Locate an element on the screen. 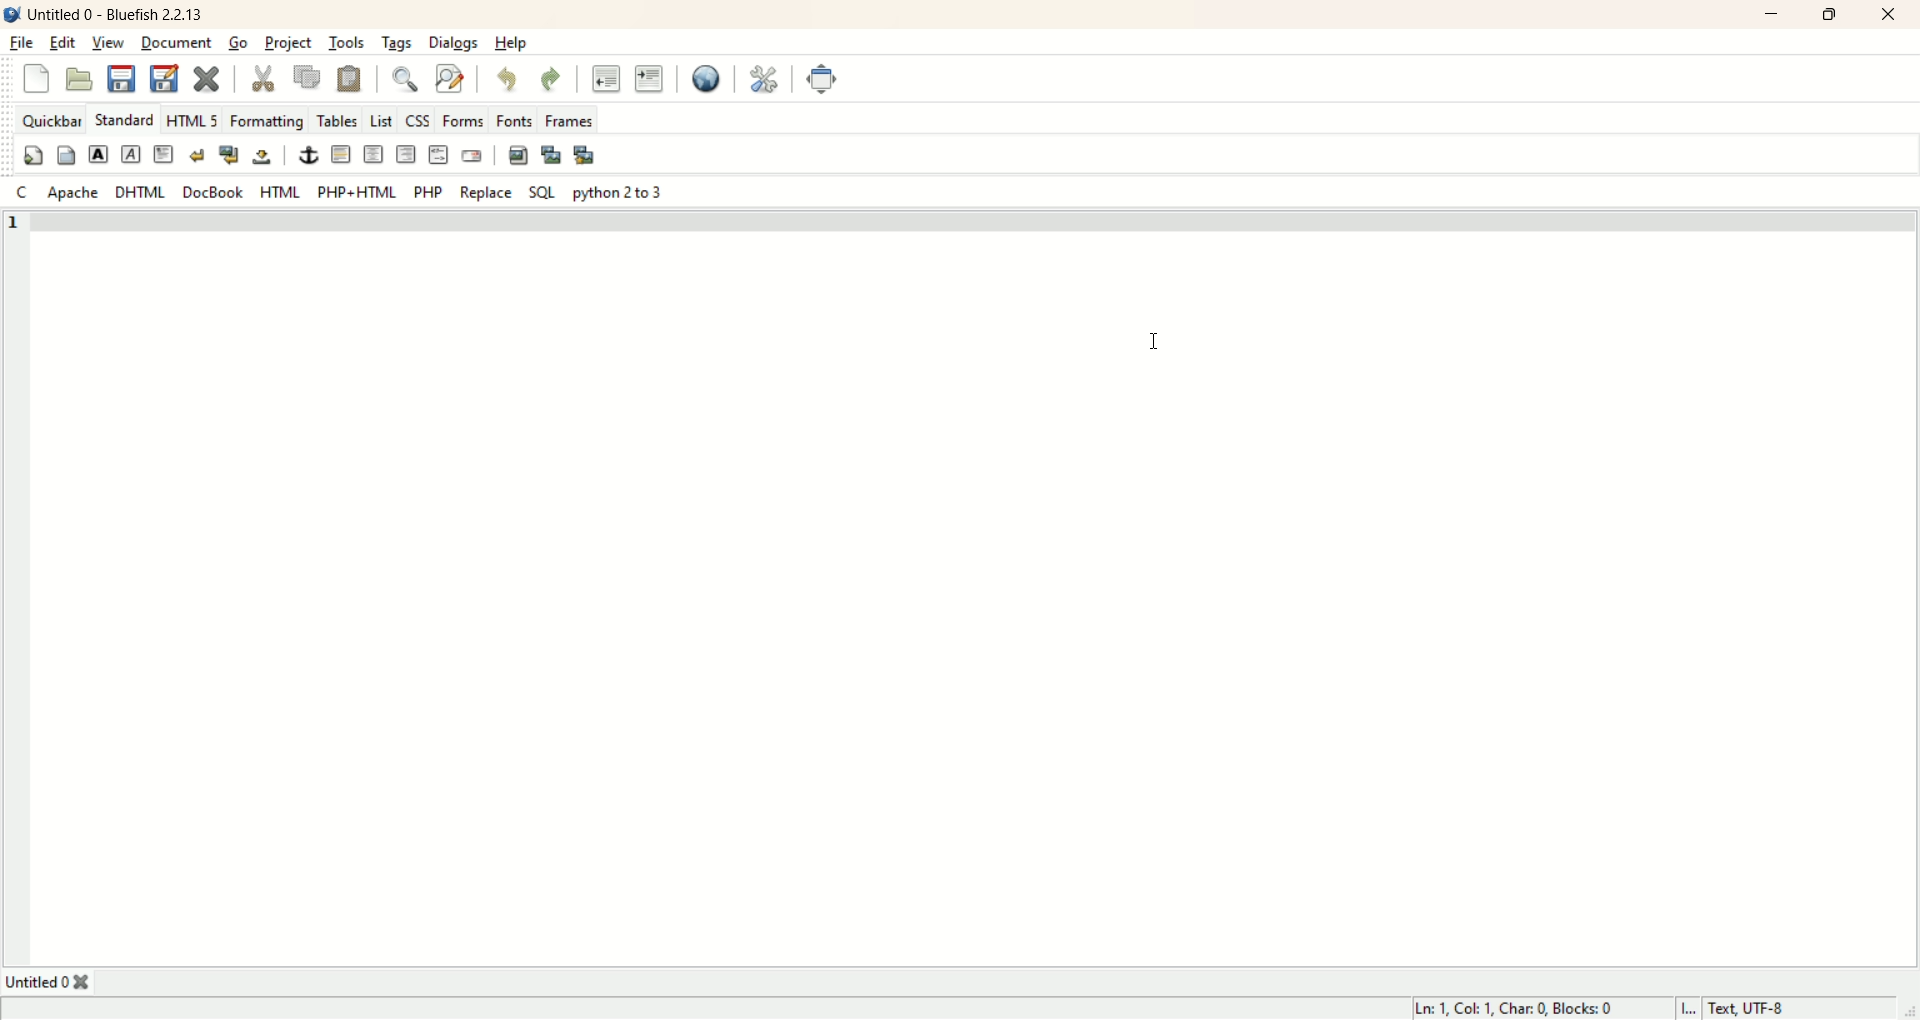 The width and height of the screenshot is (1920, 1020). close current file is located at coordinates (205, 81).